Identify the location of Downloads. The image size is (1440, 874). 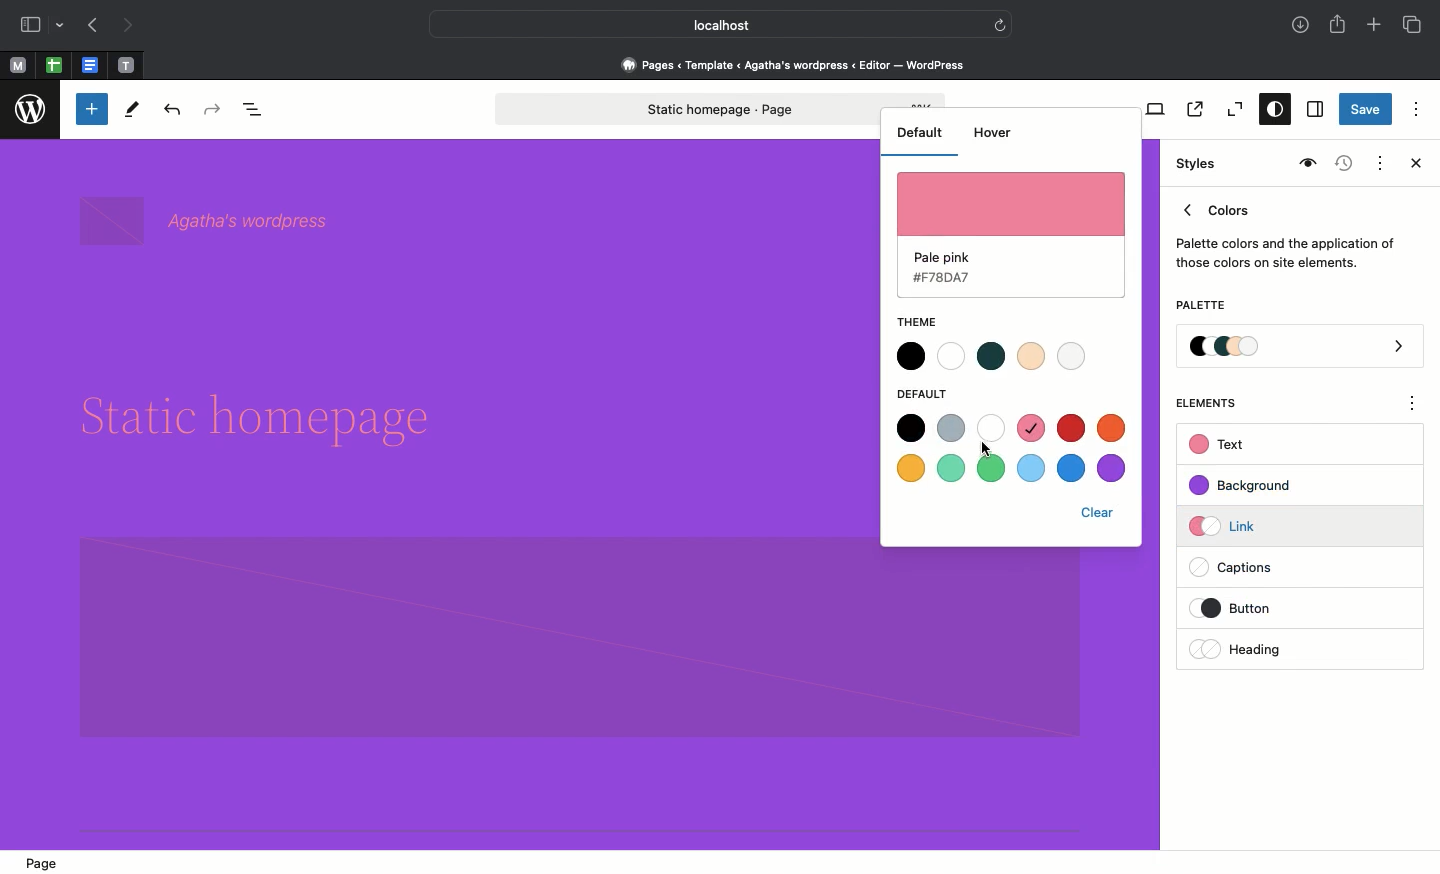
(1302, 27).